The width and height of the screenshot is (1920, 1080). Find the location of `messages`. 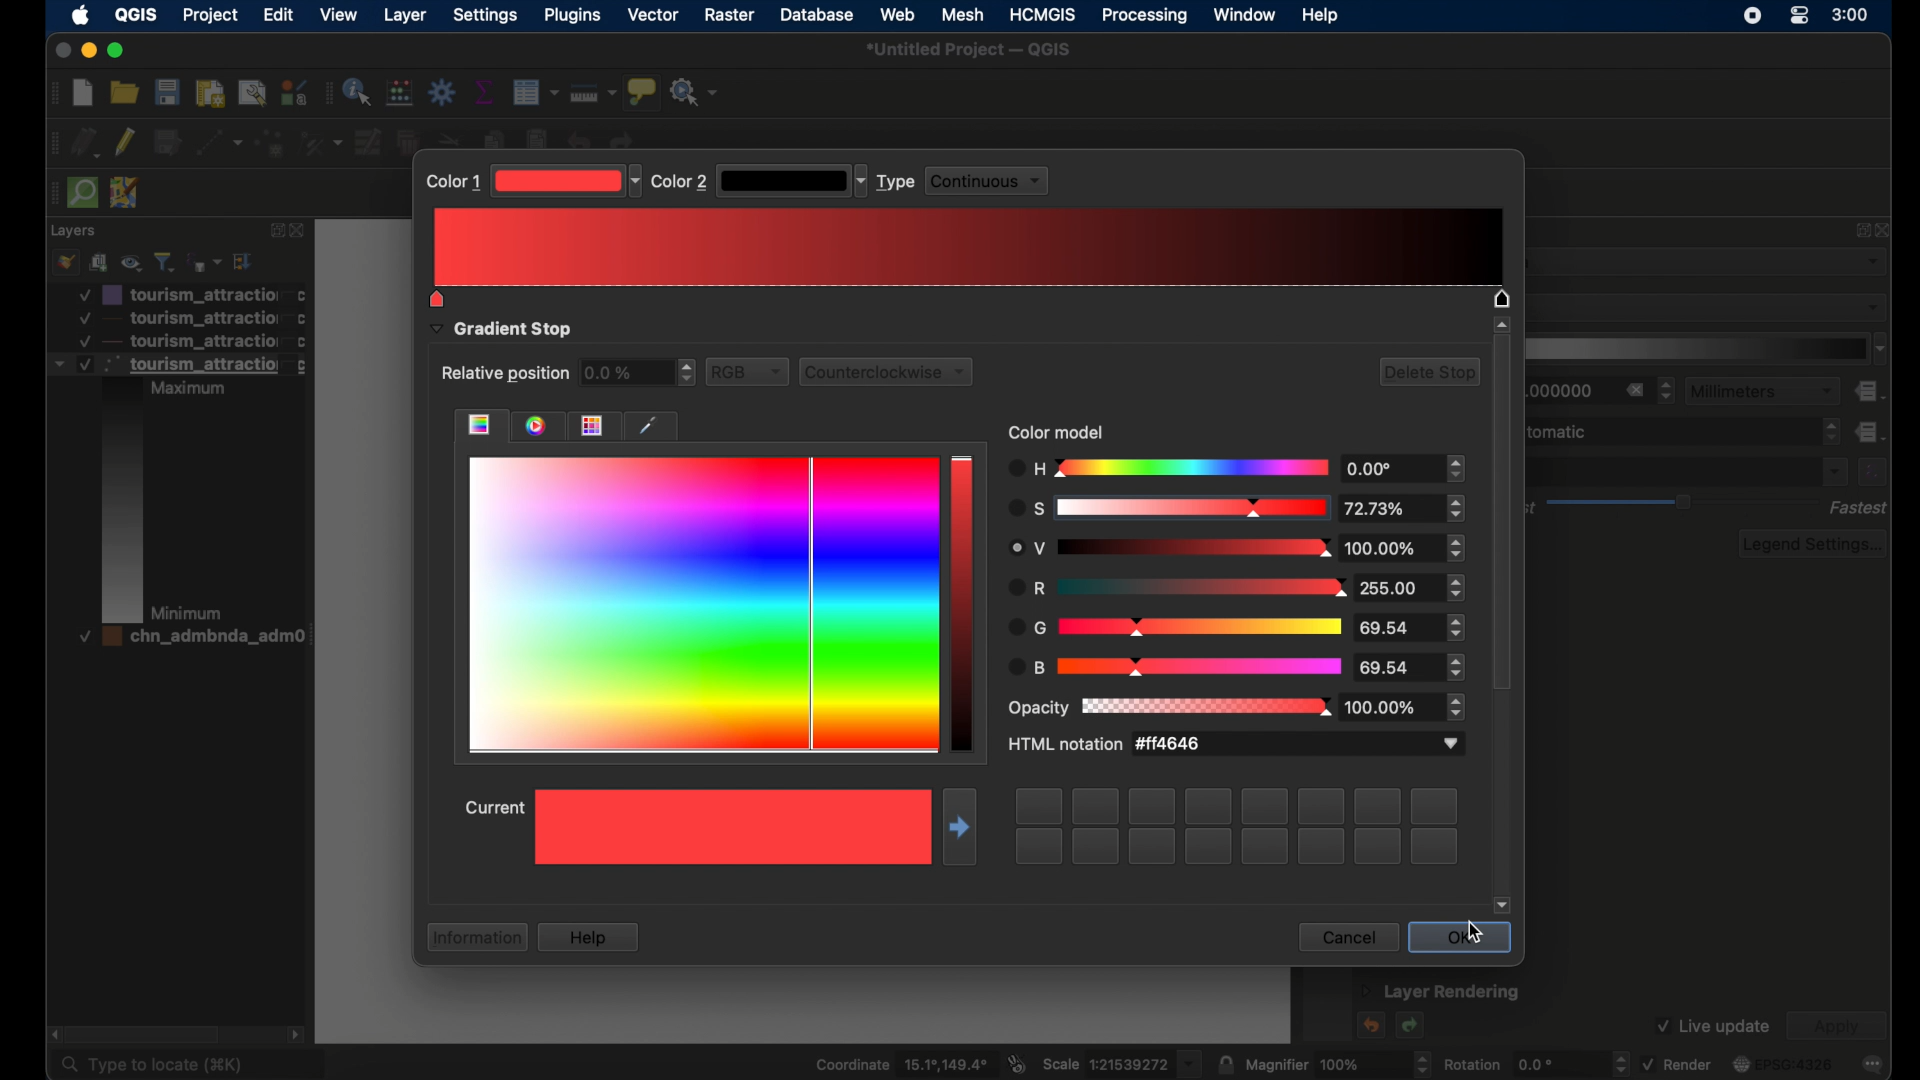

messages is located at coordinates (1874, 1065).